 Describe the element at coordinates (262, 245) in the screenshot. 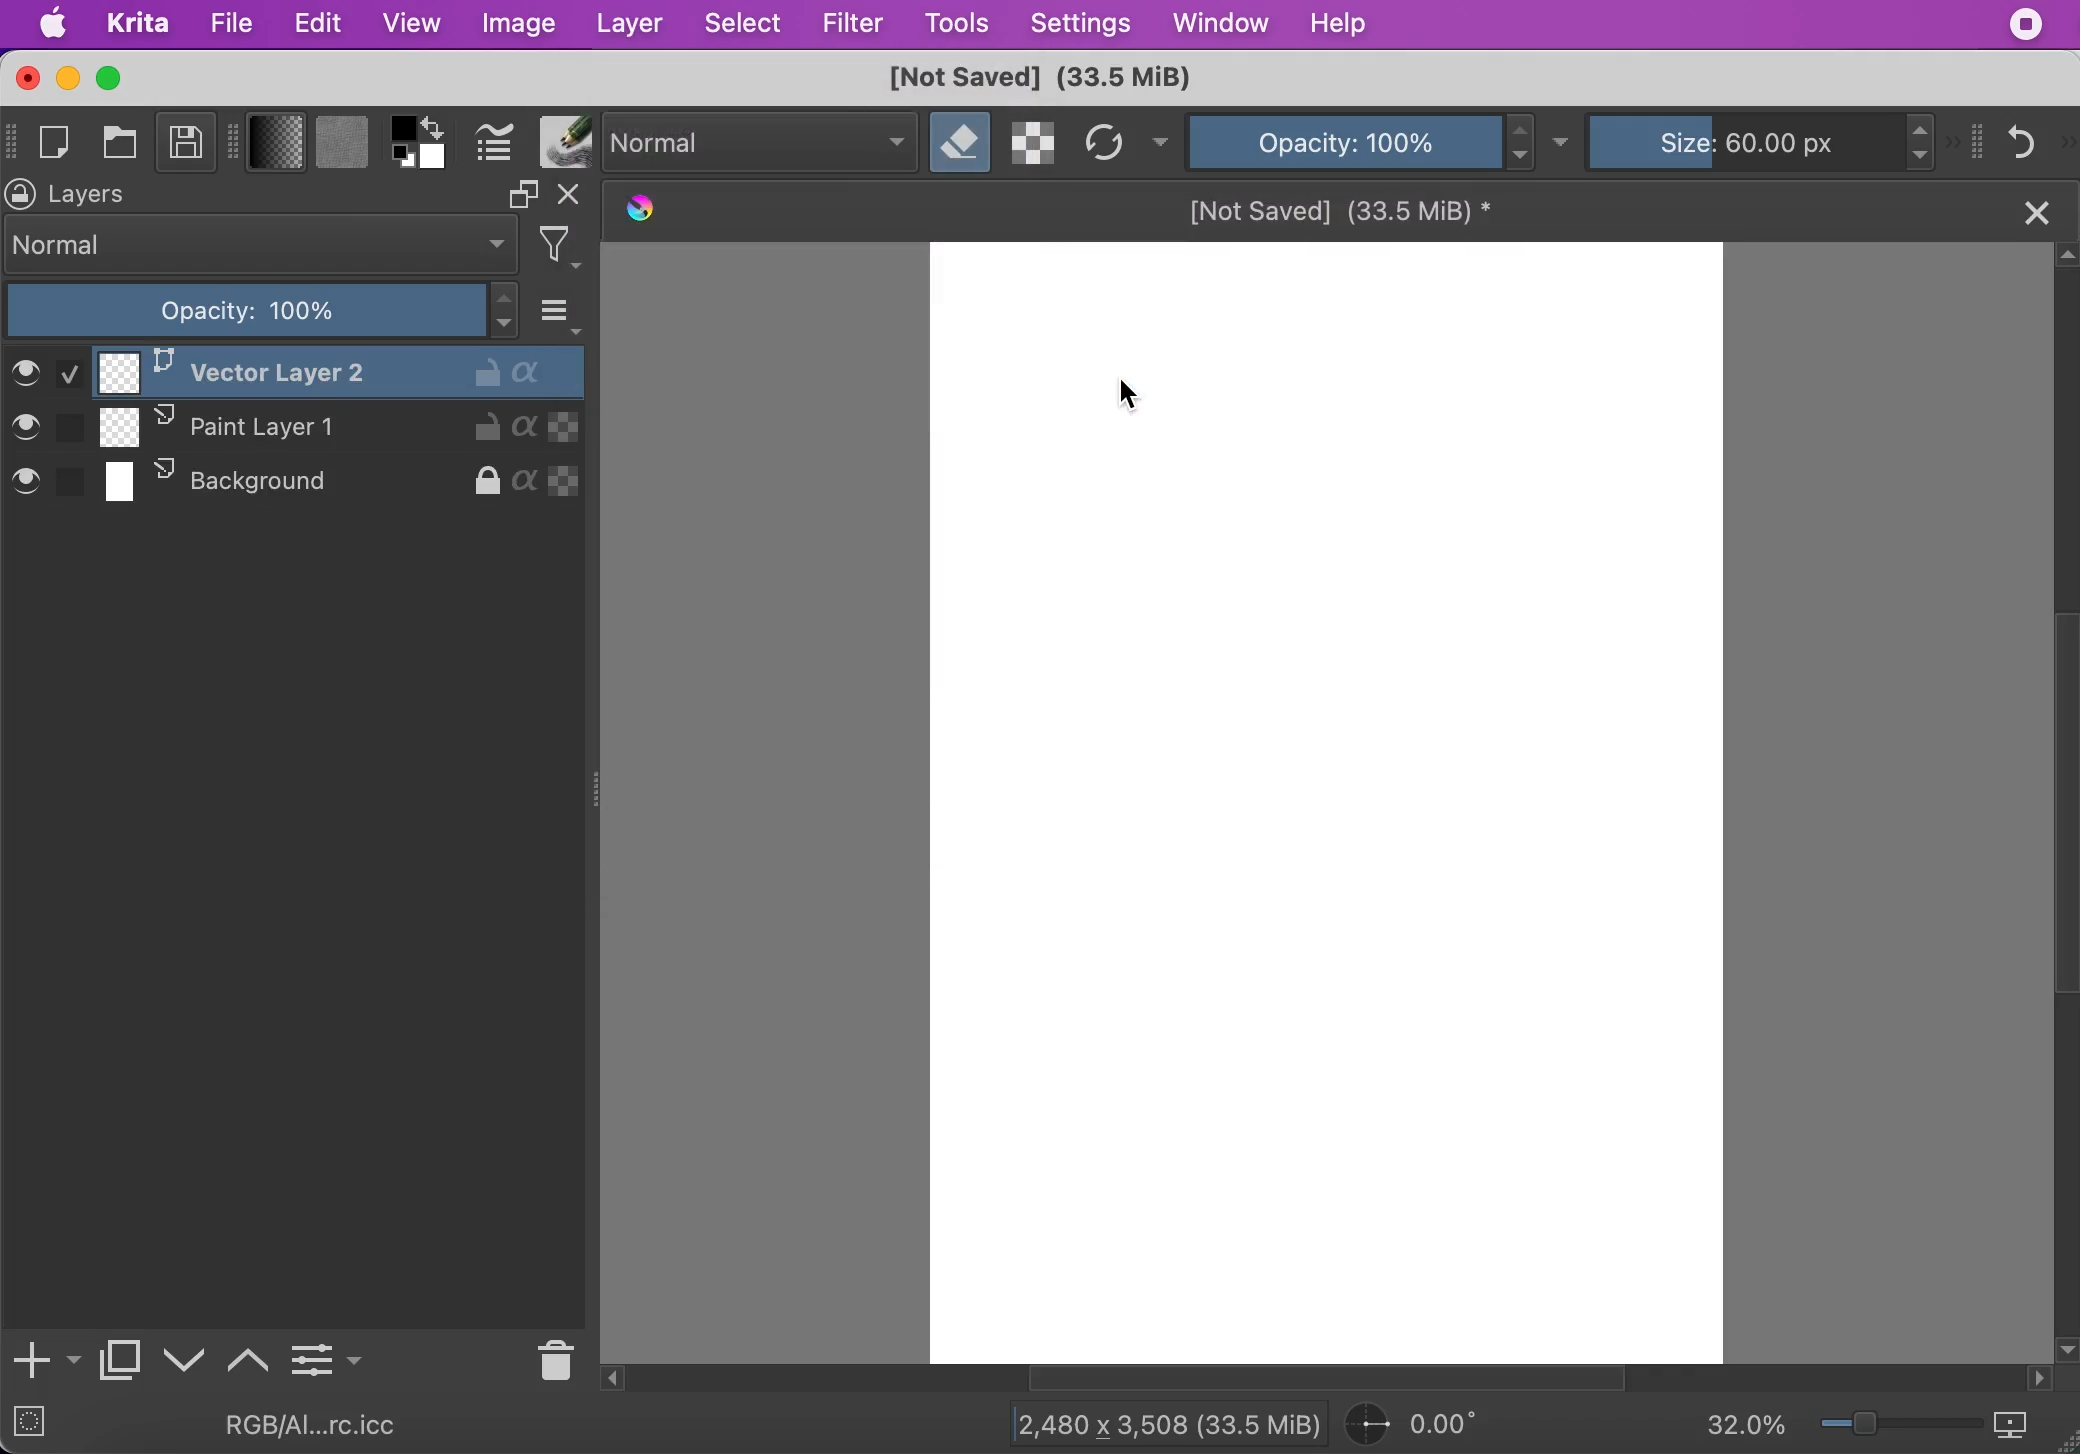

I see `blending mode` at that location.